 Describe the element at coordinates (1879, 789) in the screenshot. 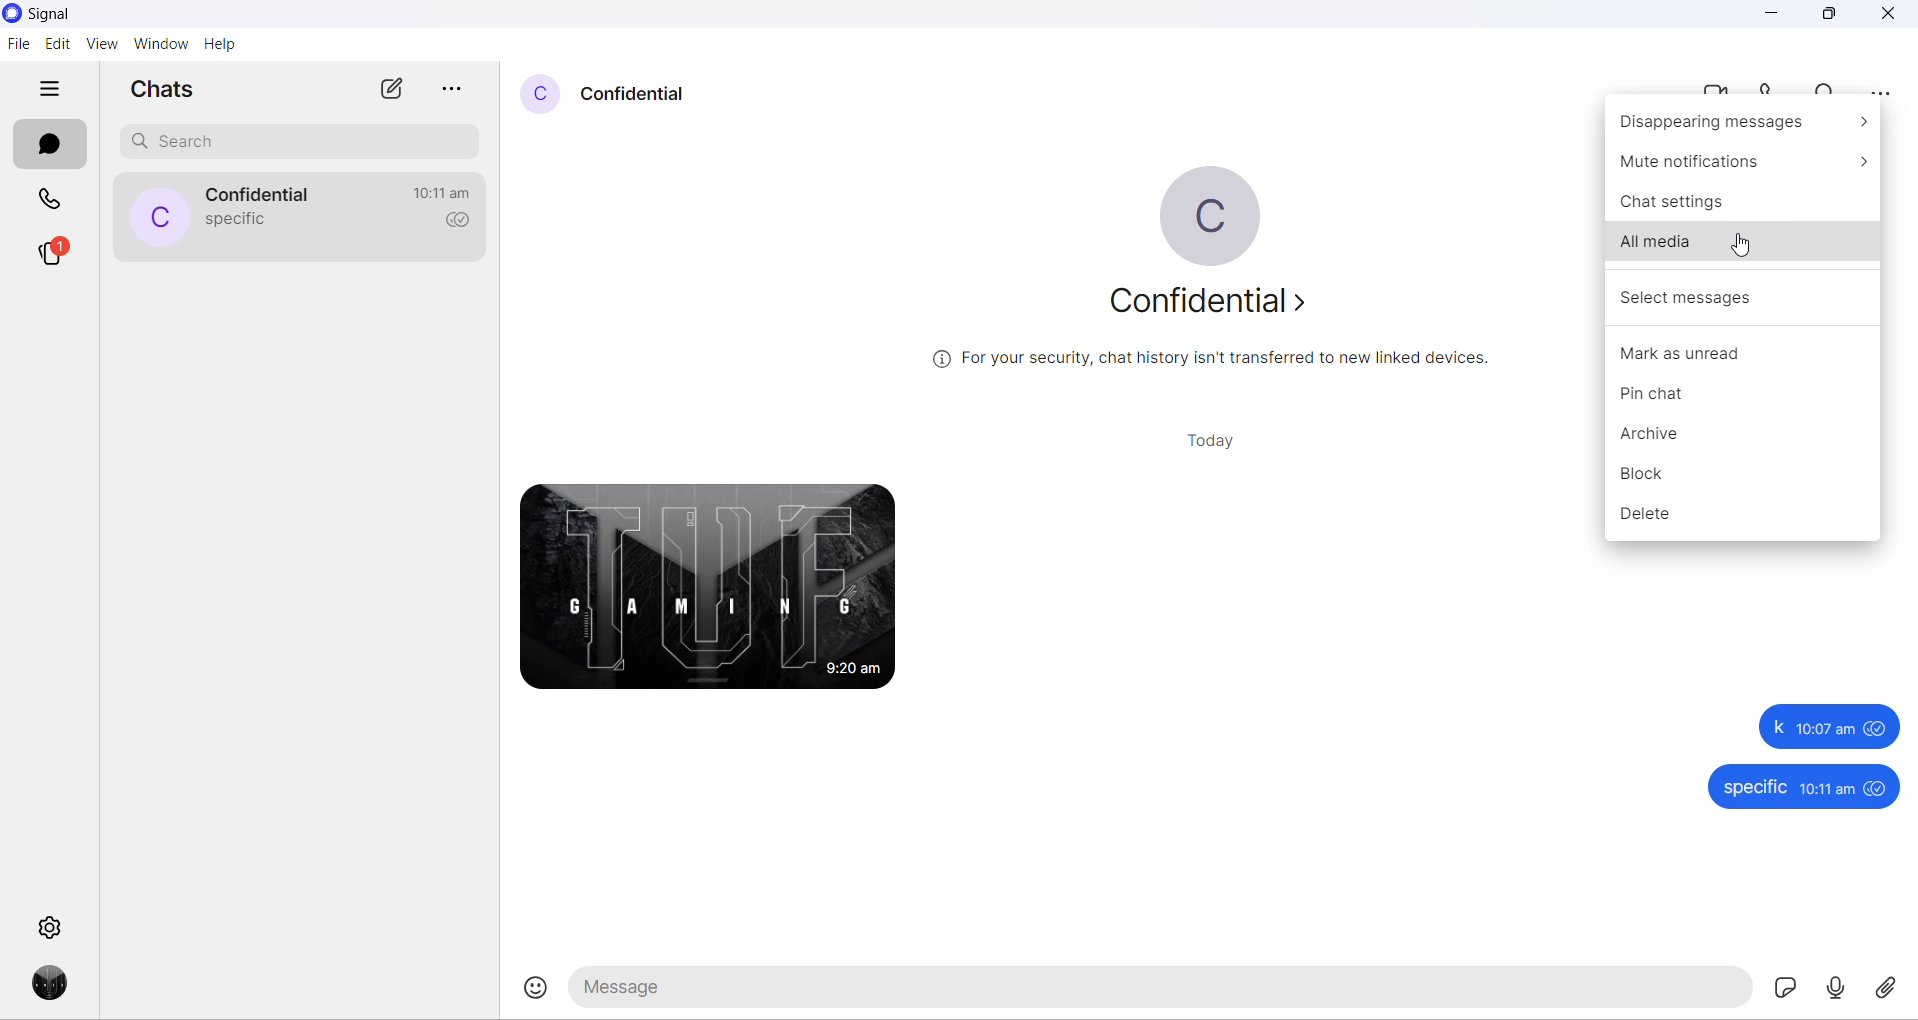

I see `seen` at that location.